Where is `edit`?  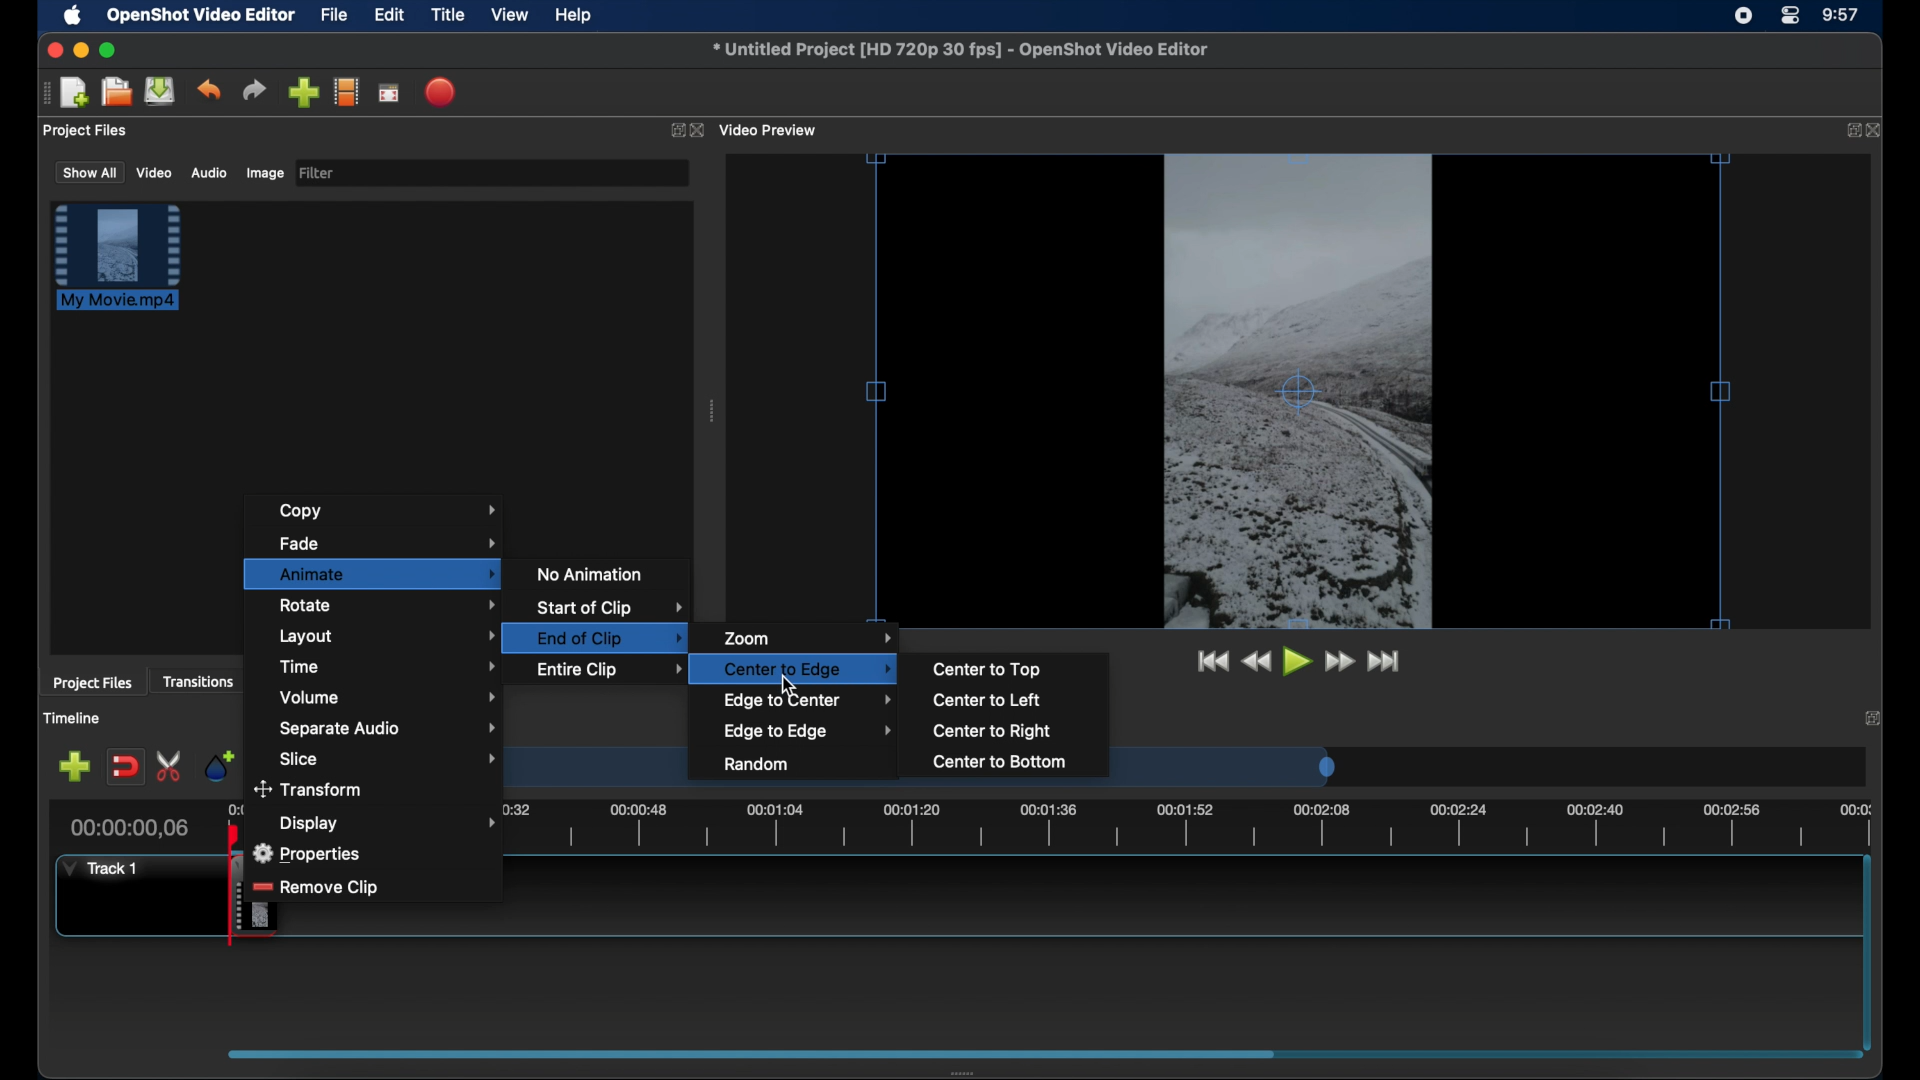
edit is located at coordinates (389, 16).